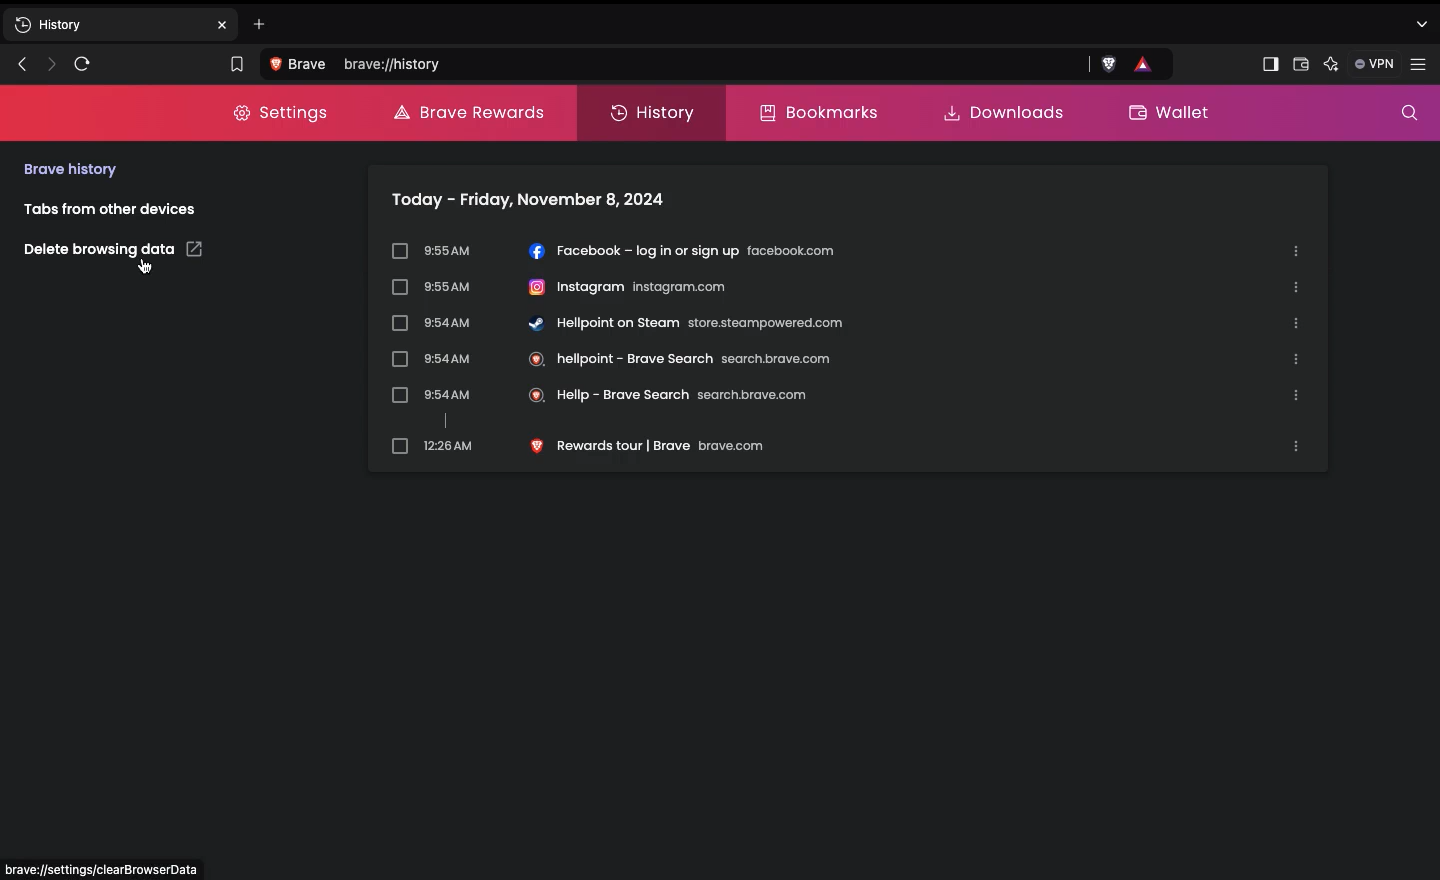  Describe the element at coordinates (657, 111) in the screenshot. I see `History` at that location.